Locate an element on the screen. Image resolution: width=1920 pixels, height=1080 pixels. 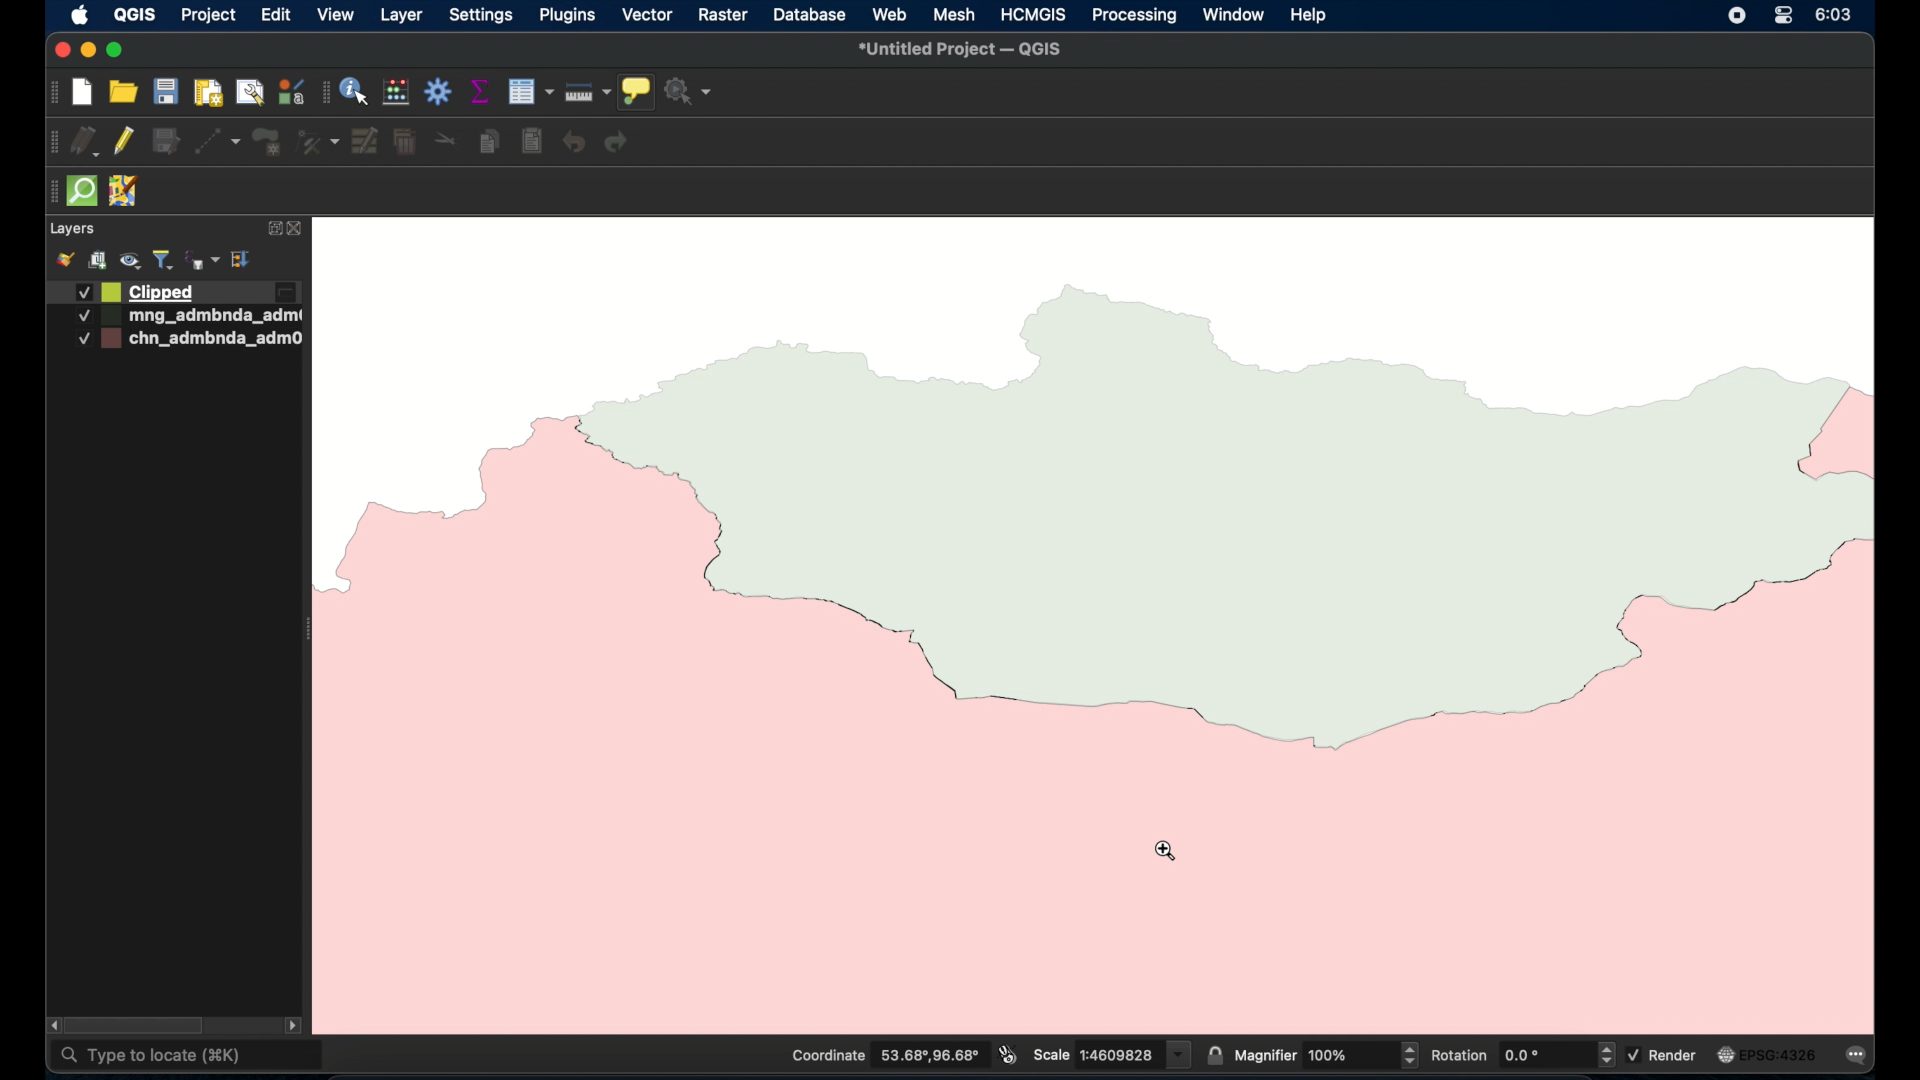
close is located at coordinates (60, 50).